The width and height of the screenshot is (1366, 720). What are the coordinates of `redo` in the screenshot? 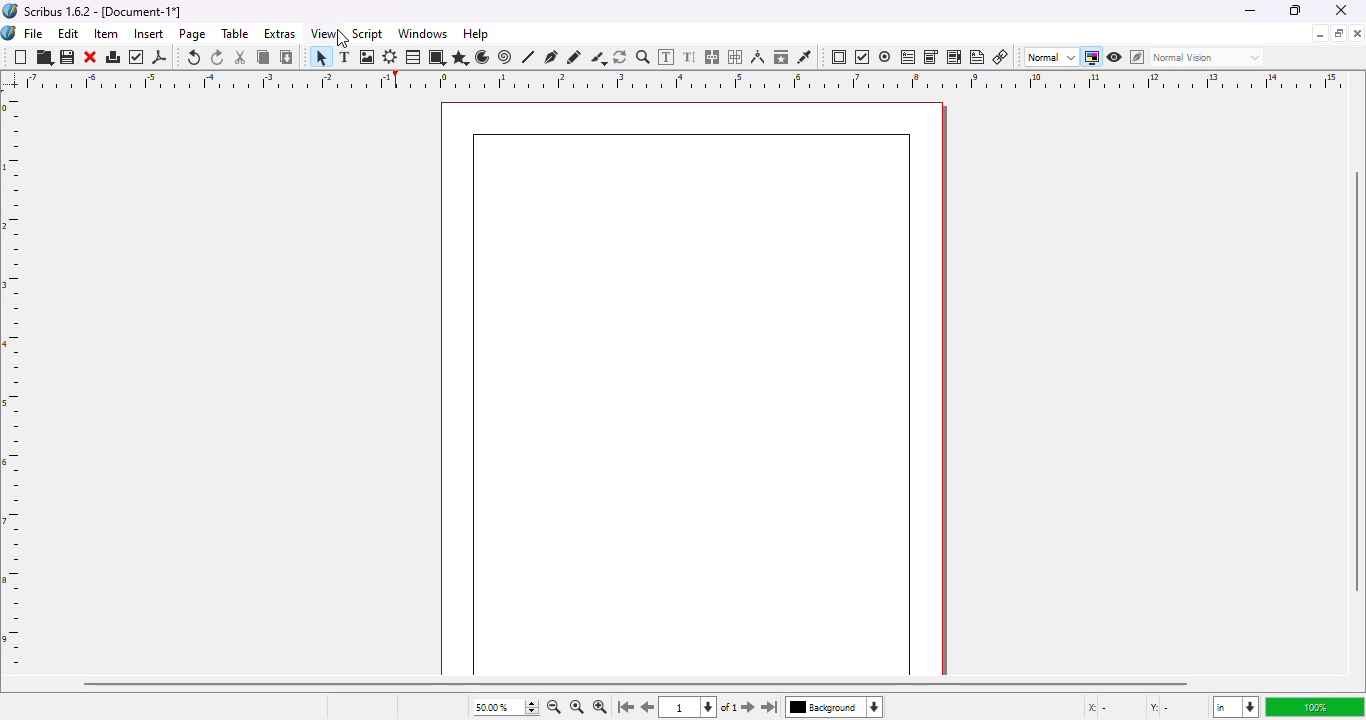 It's located at (218, 58).